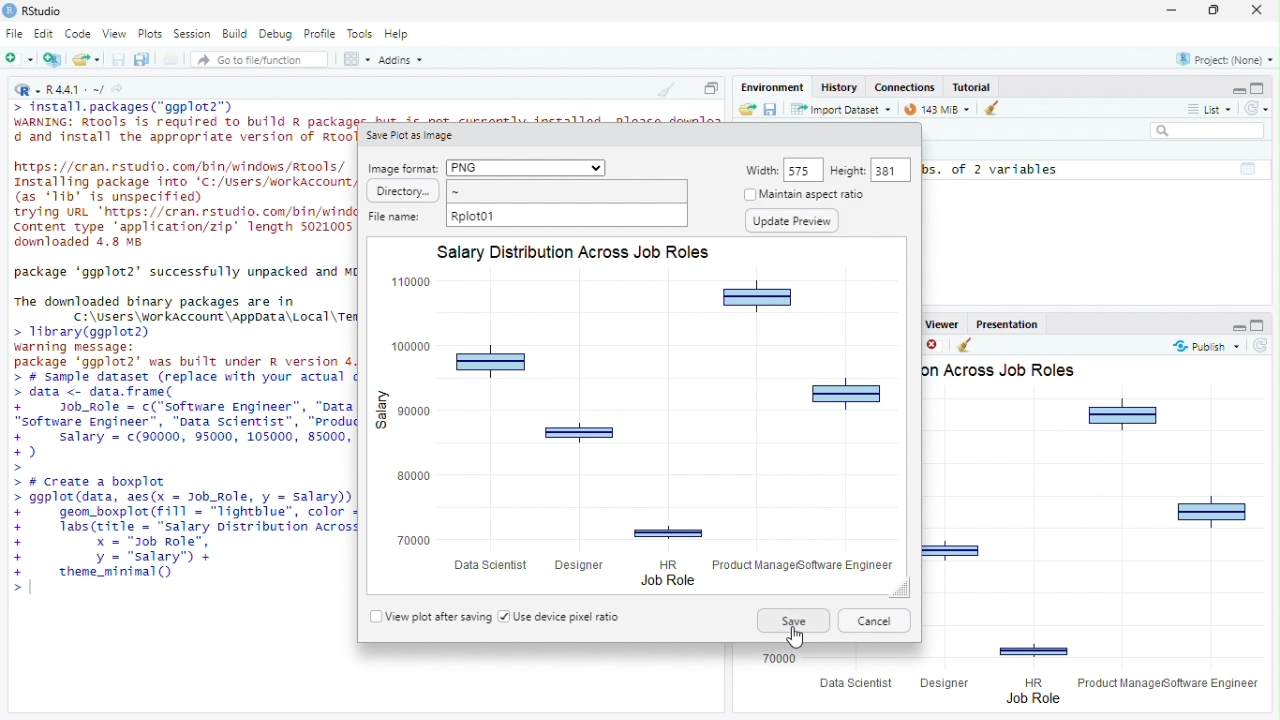 Image resolution: width=1280 pixels, height=720 pixels. Describe the element at coordinates (710, 86) in the screenshot. I see `Maximize` at that location.